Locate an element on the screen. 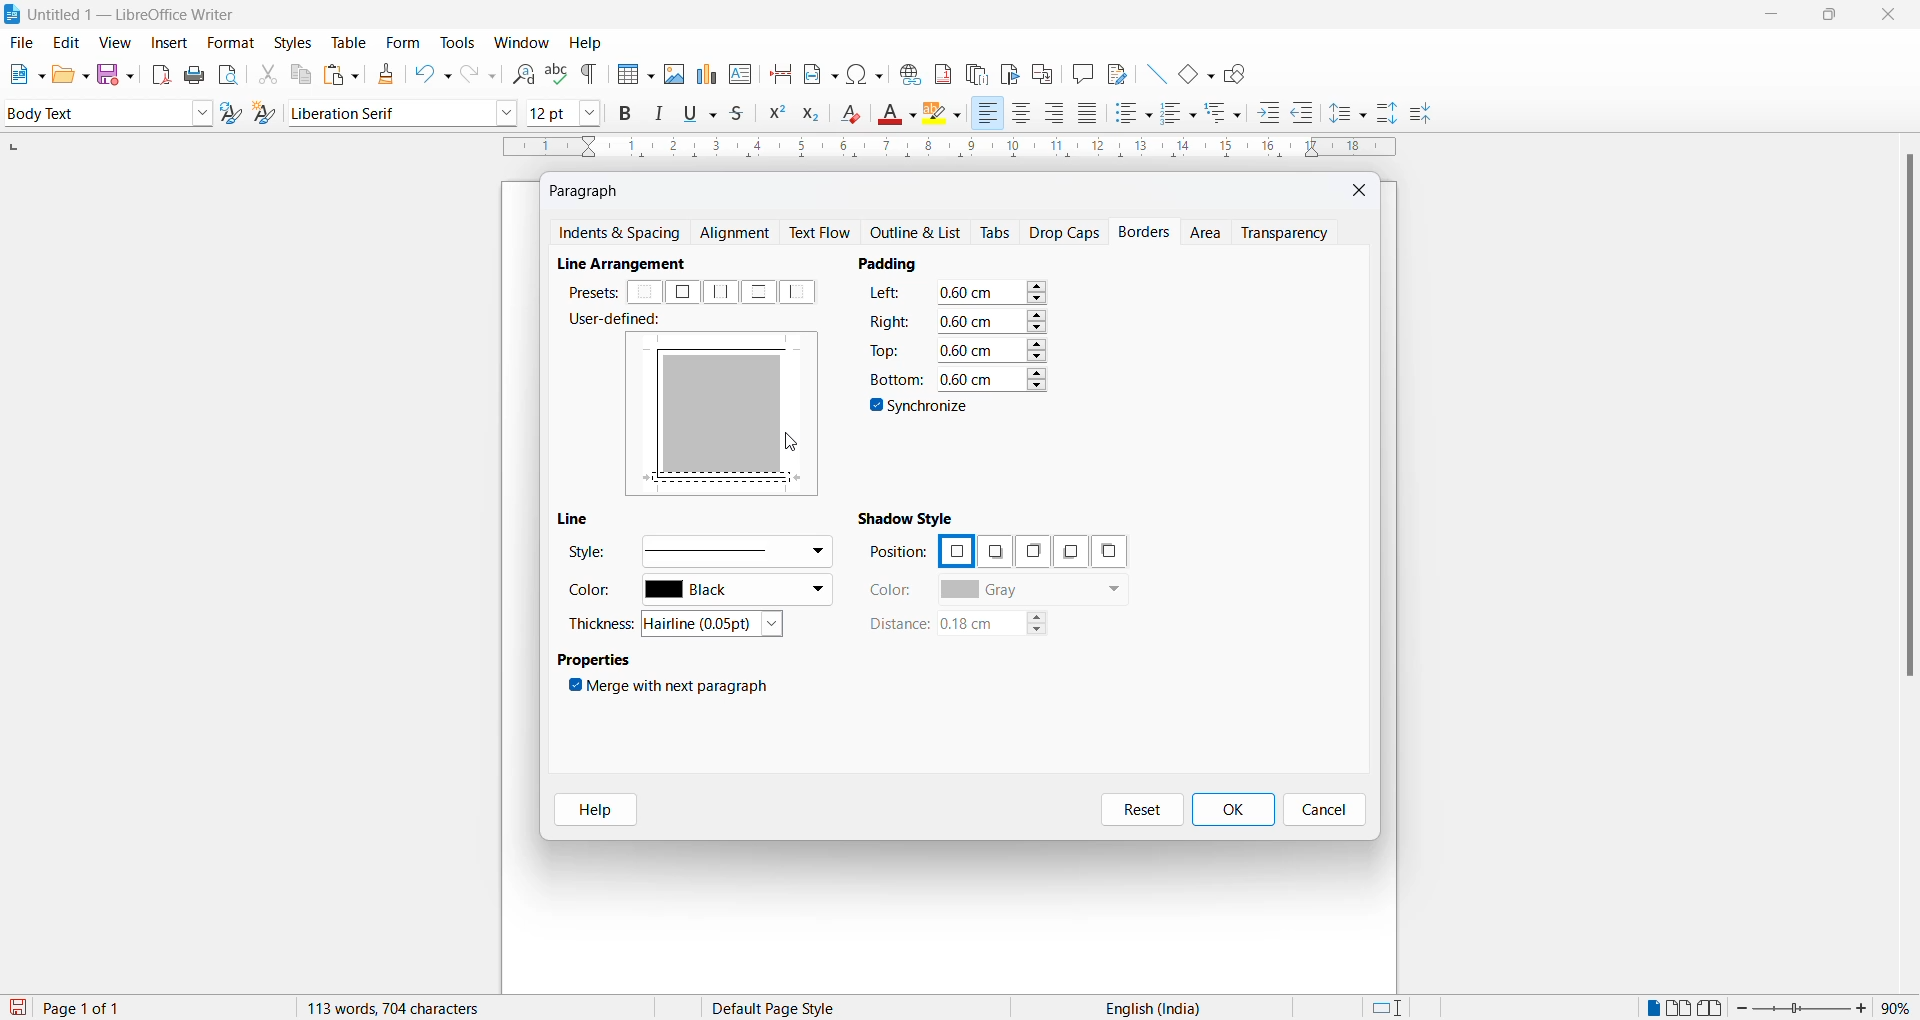 Image resolution: width=1920 pixels, height=1020 pixels. multi page view is located at coordinates (1681, 1008).